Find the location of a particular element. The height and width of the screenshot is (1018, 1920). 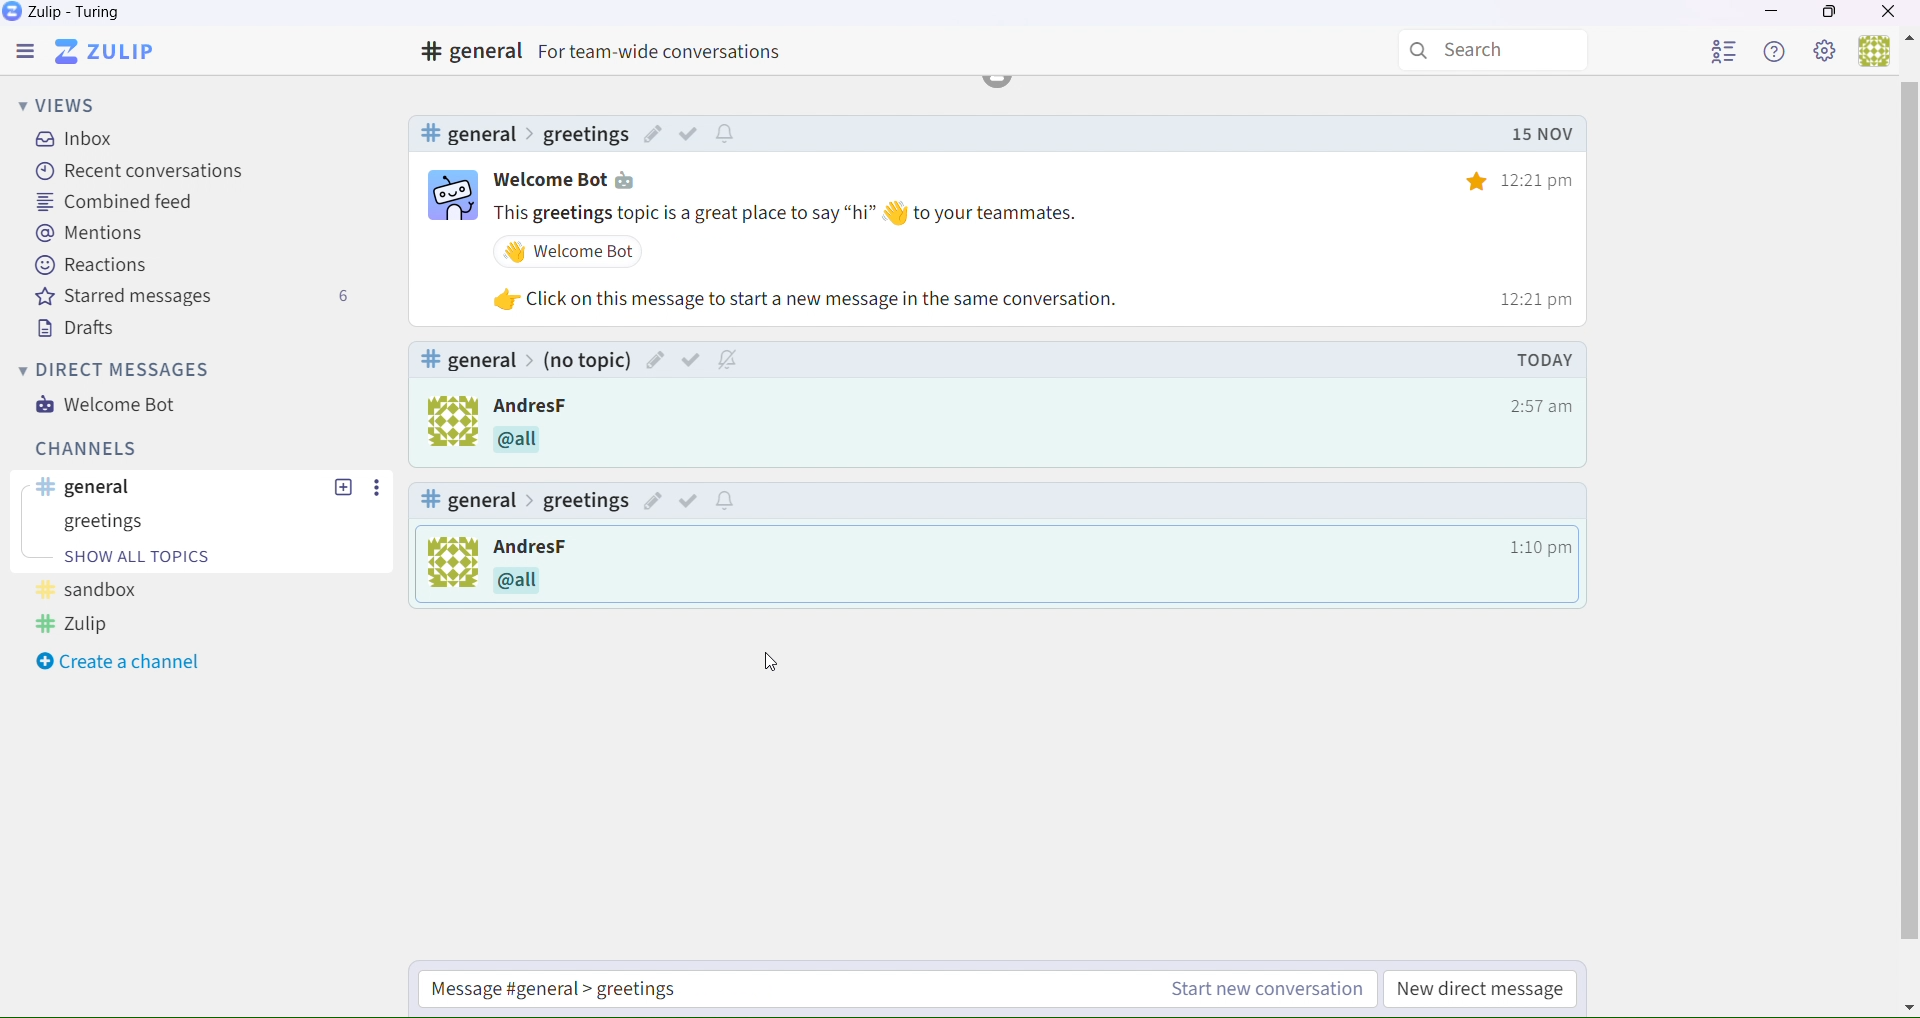

Direct messages is located at coordinates (118, 371).